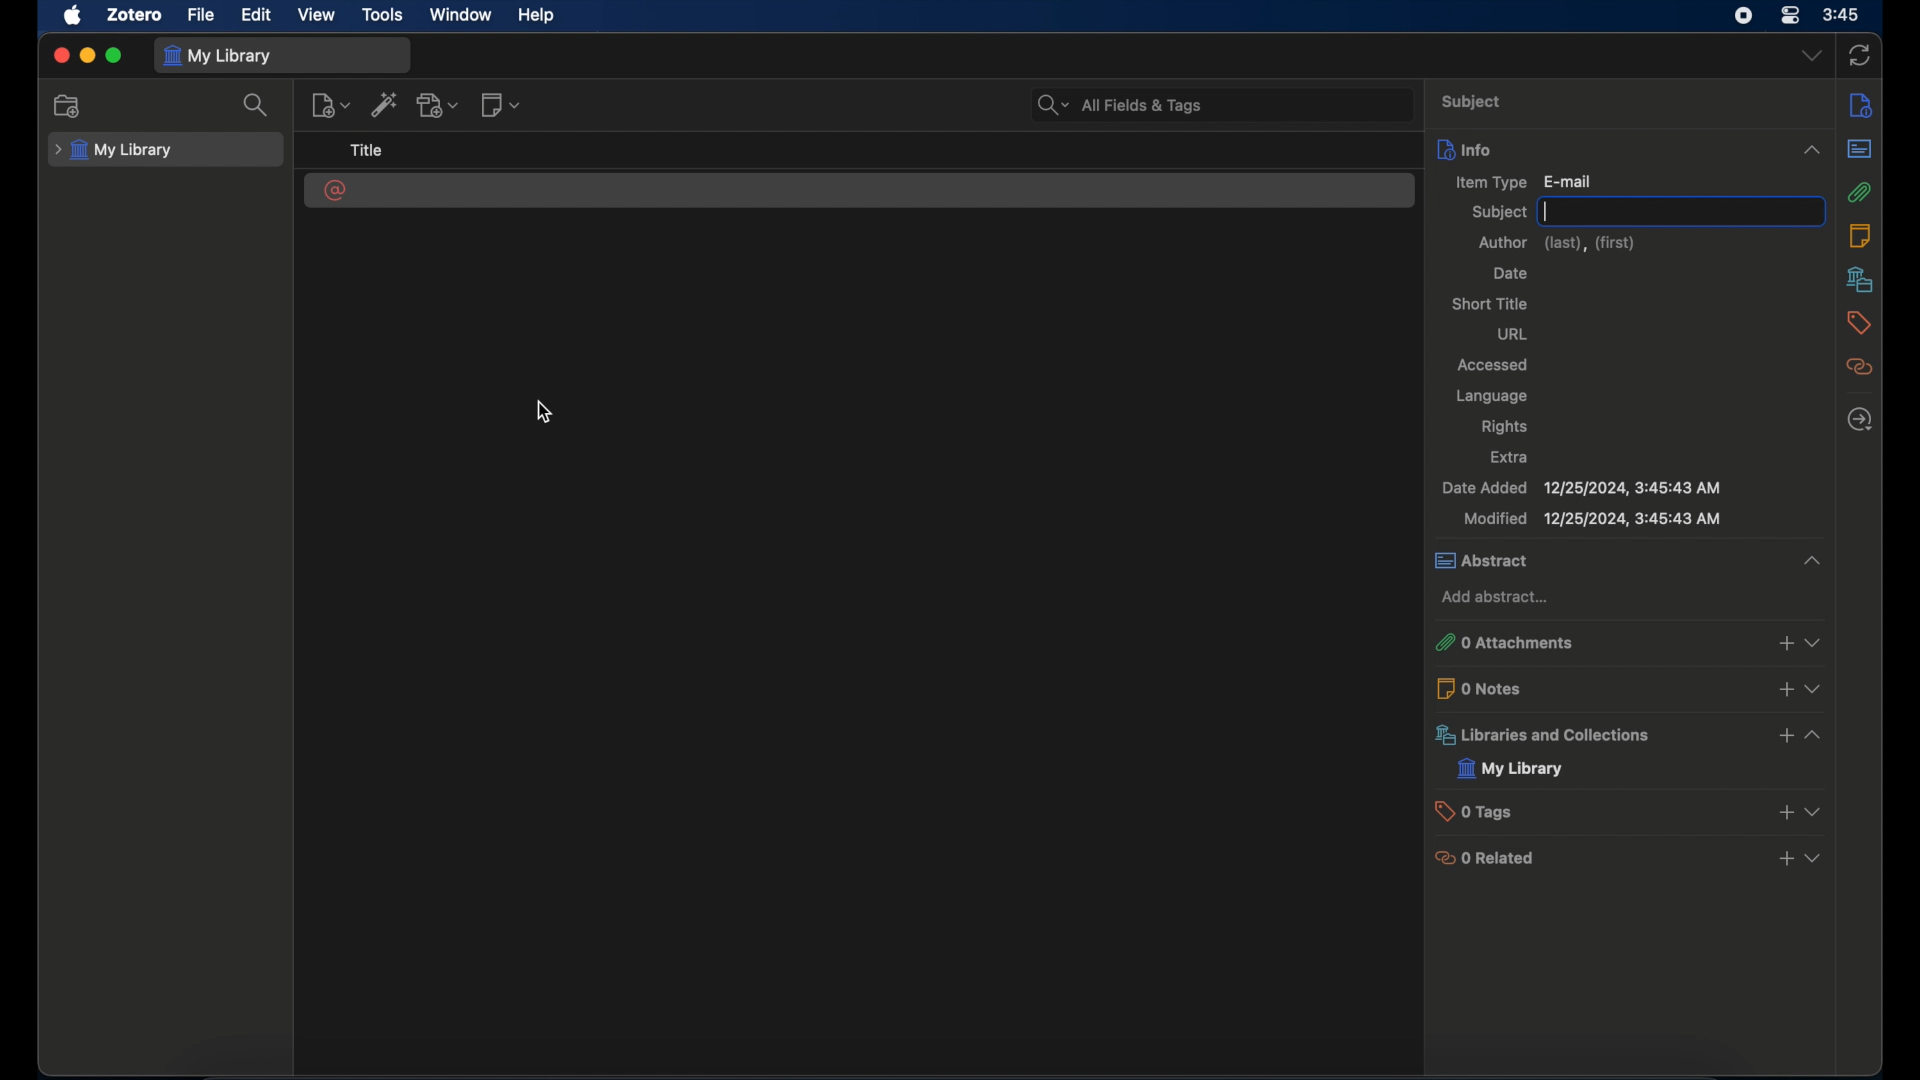  What do you see at coordinates (1631, 857) in the screenshot?
I see `0 related` at bounding box center [1631, 857].